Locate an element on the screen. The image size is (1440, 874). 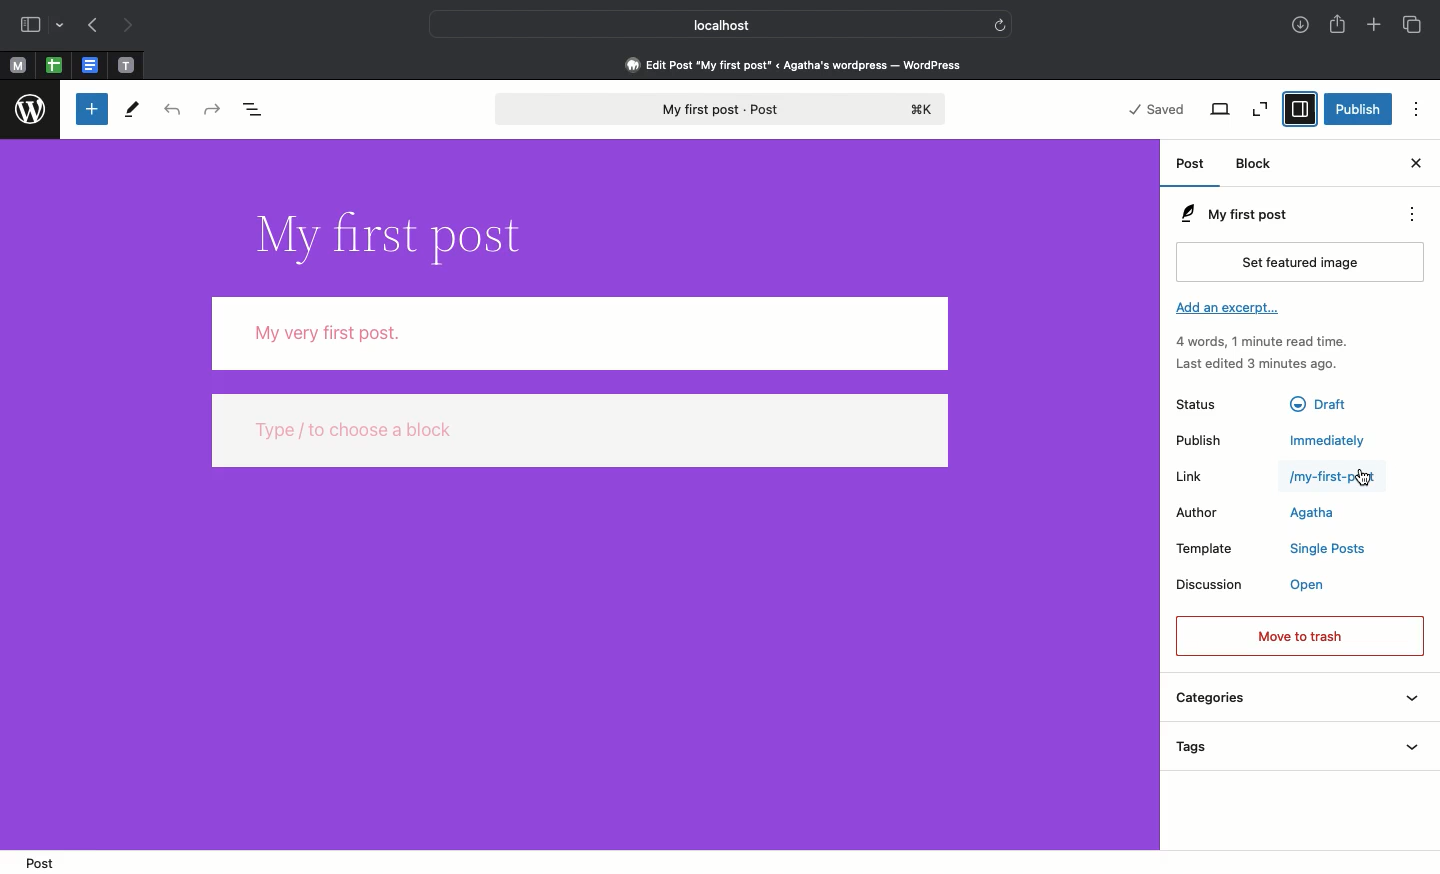
pinned tabs is located at coordinates (130, 66).